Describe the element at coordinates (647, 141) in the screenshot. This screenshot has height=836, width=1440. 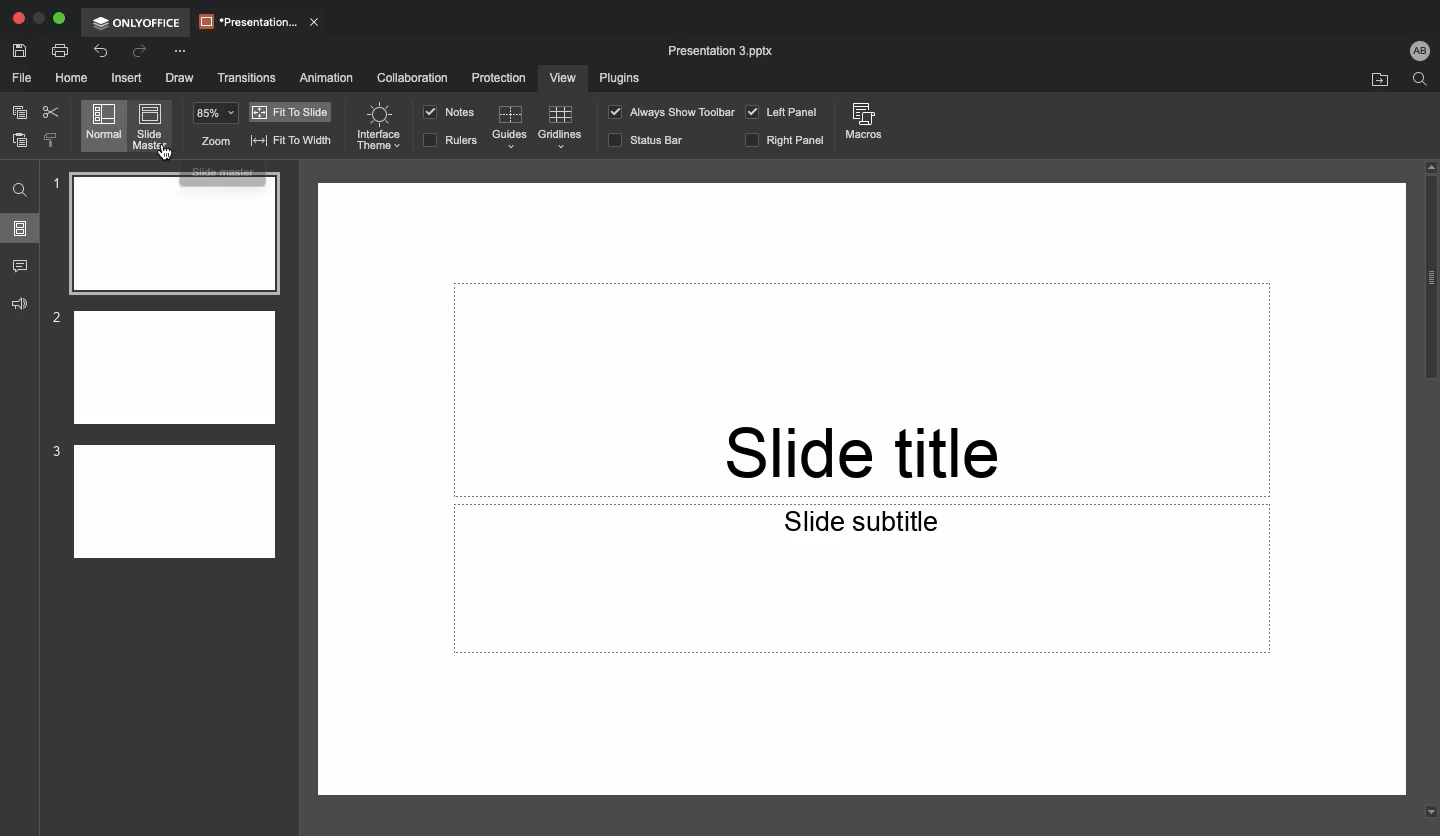
I see `Status bar` at that location.